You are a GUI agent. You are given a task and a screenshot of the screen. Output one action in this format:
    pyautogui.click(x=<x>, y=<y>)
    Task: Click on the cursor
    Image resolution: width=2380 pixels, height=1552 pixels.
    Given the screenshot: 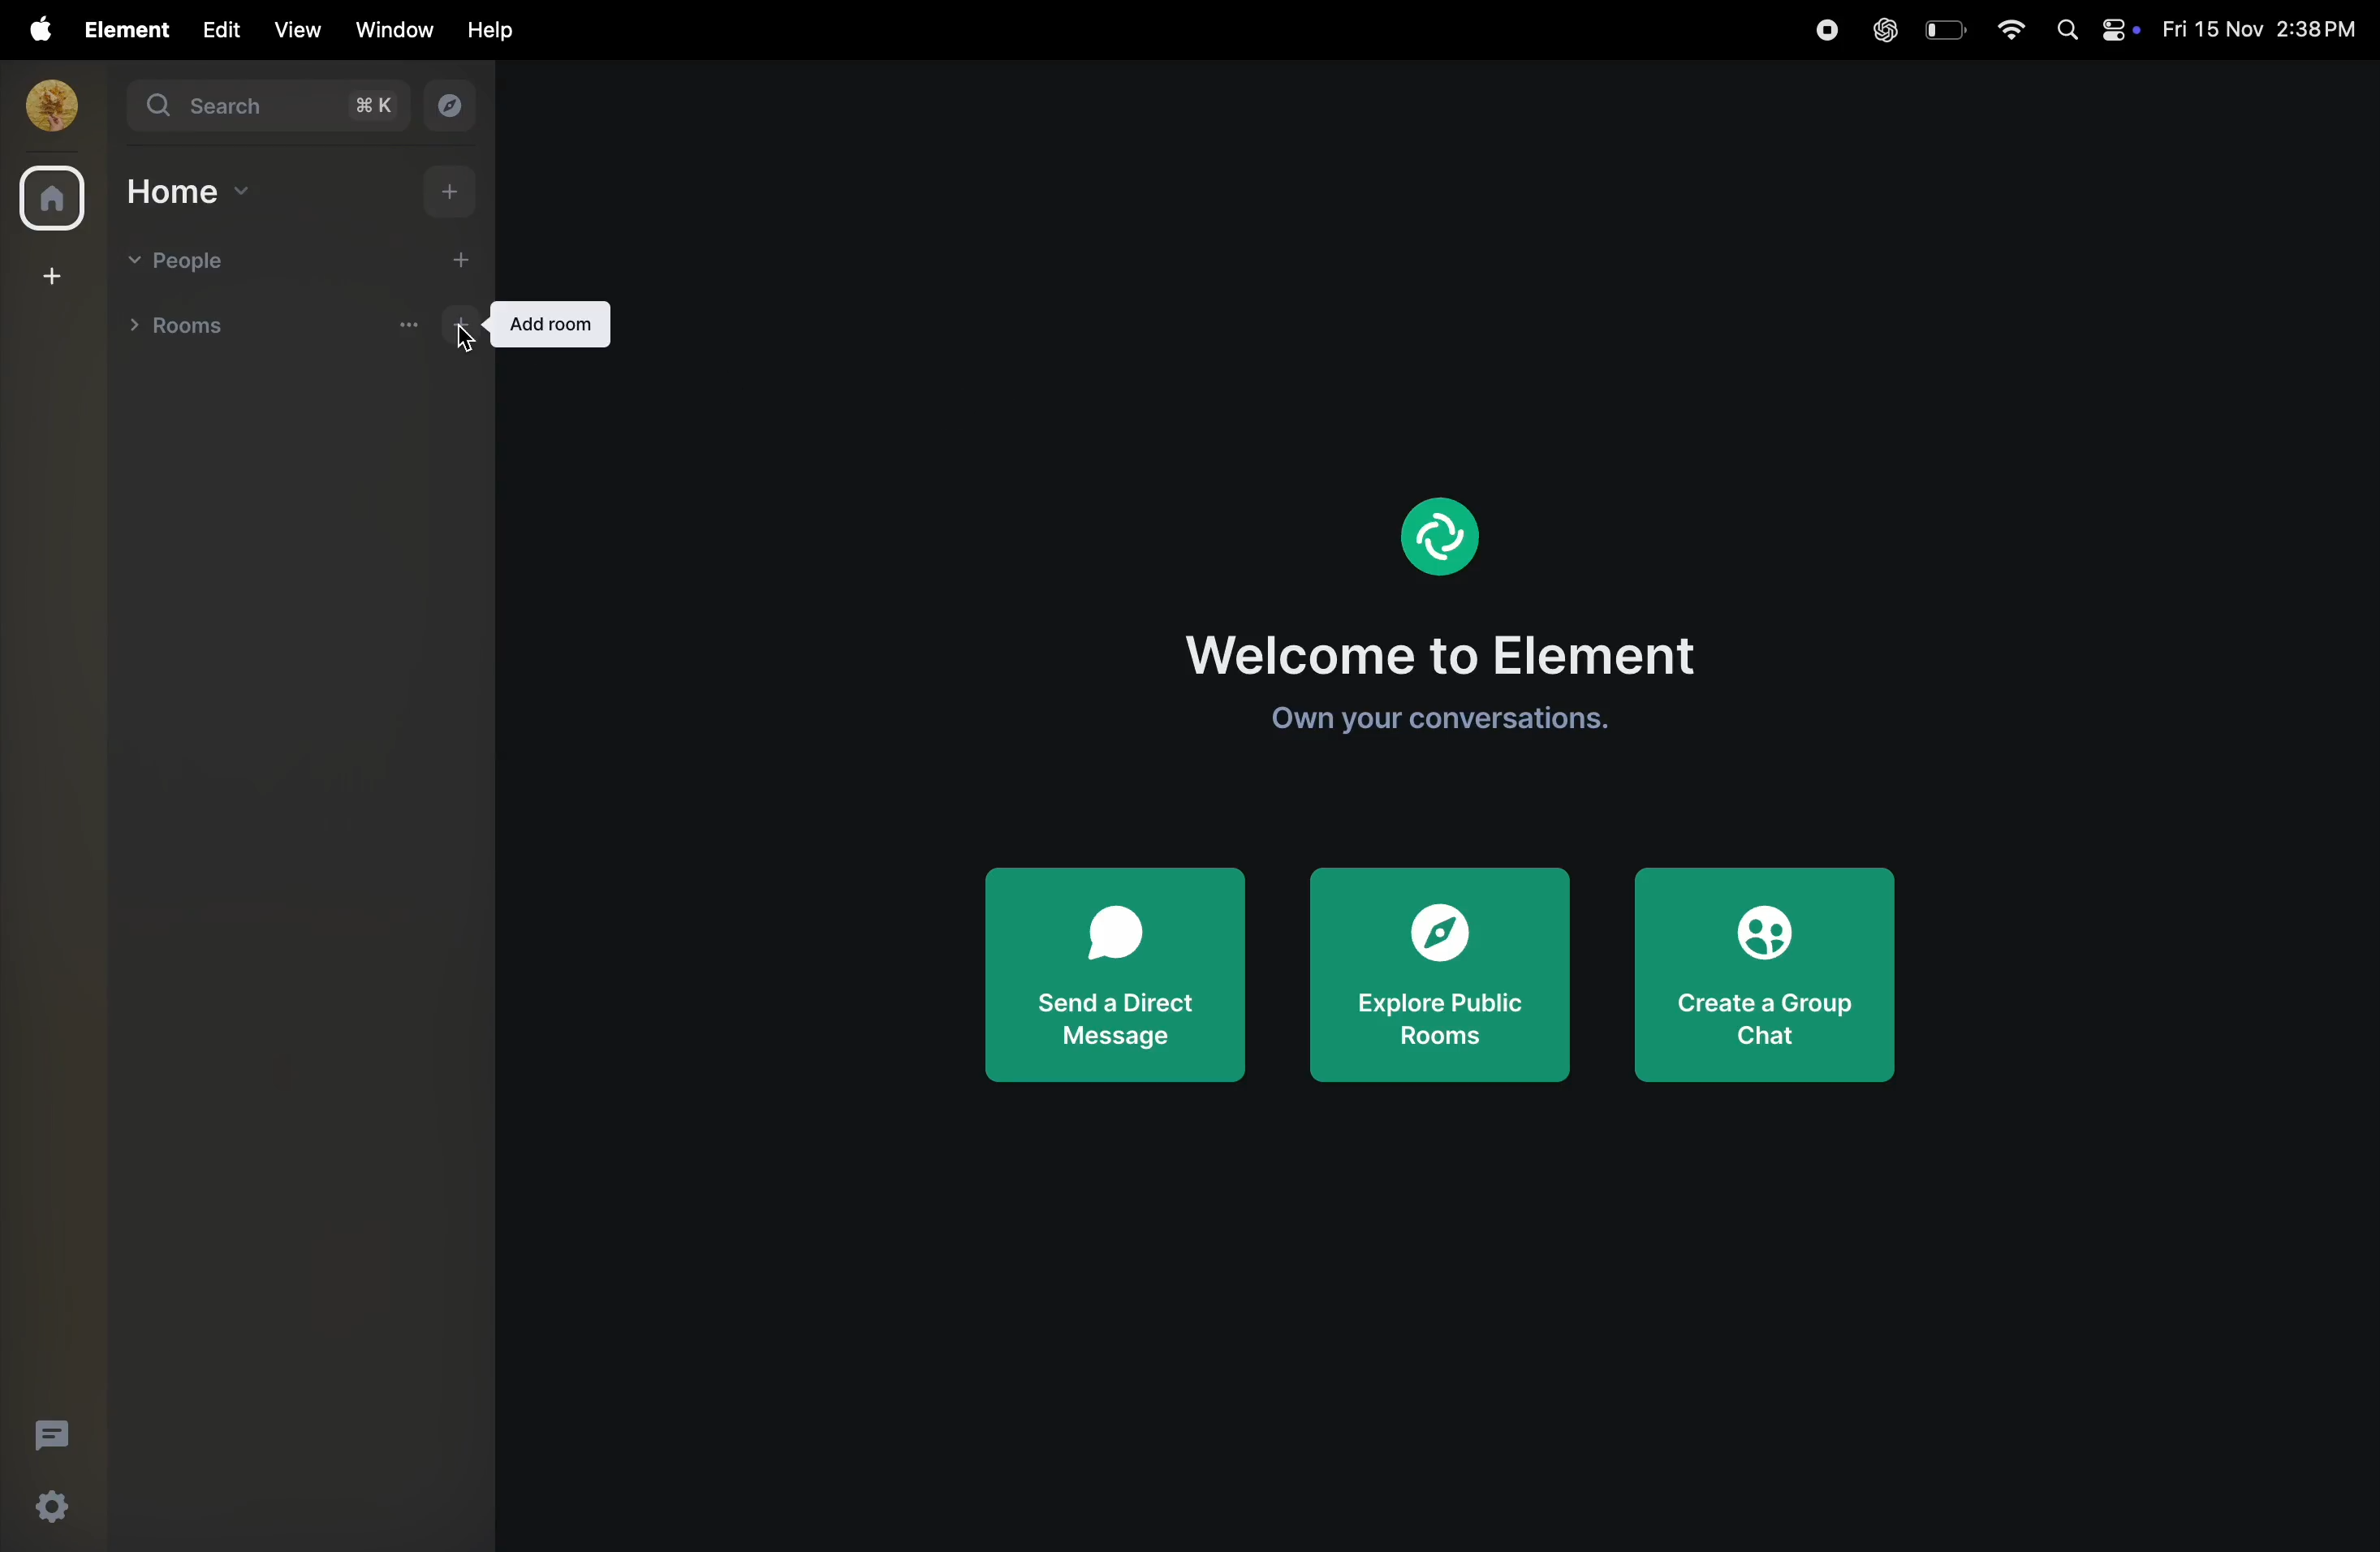 What is the action you would take?
    pyautogui.click(x=467, y=348)
    